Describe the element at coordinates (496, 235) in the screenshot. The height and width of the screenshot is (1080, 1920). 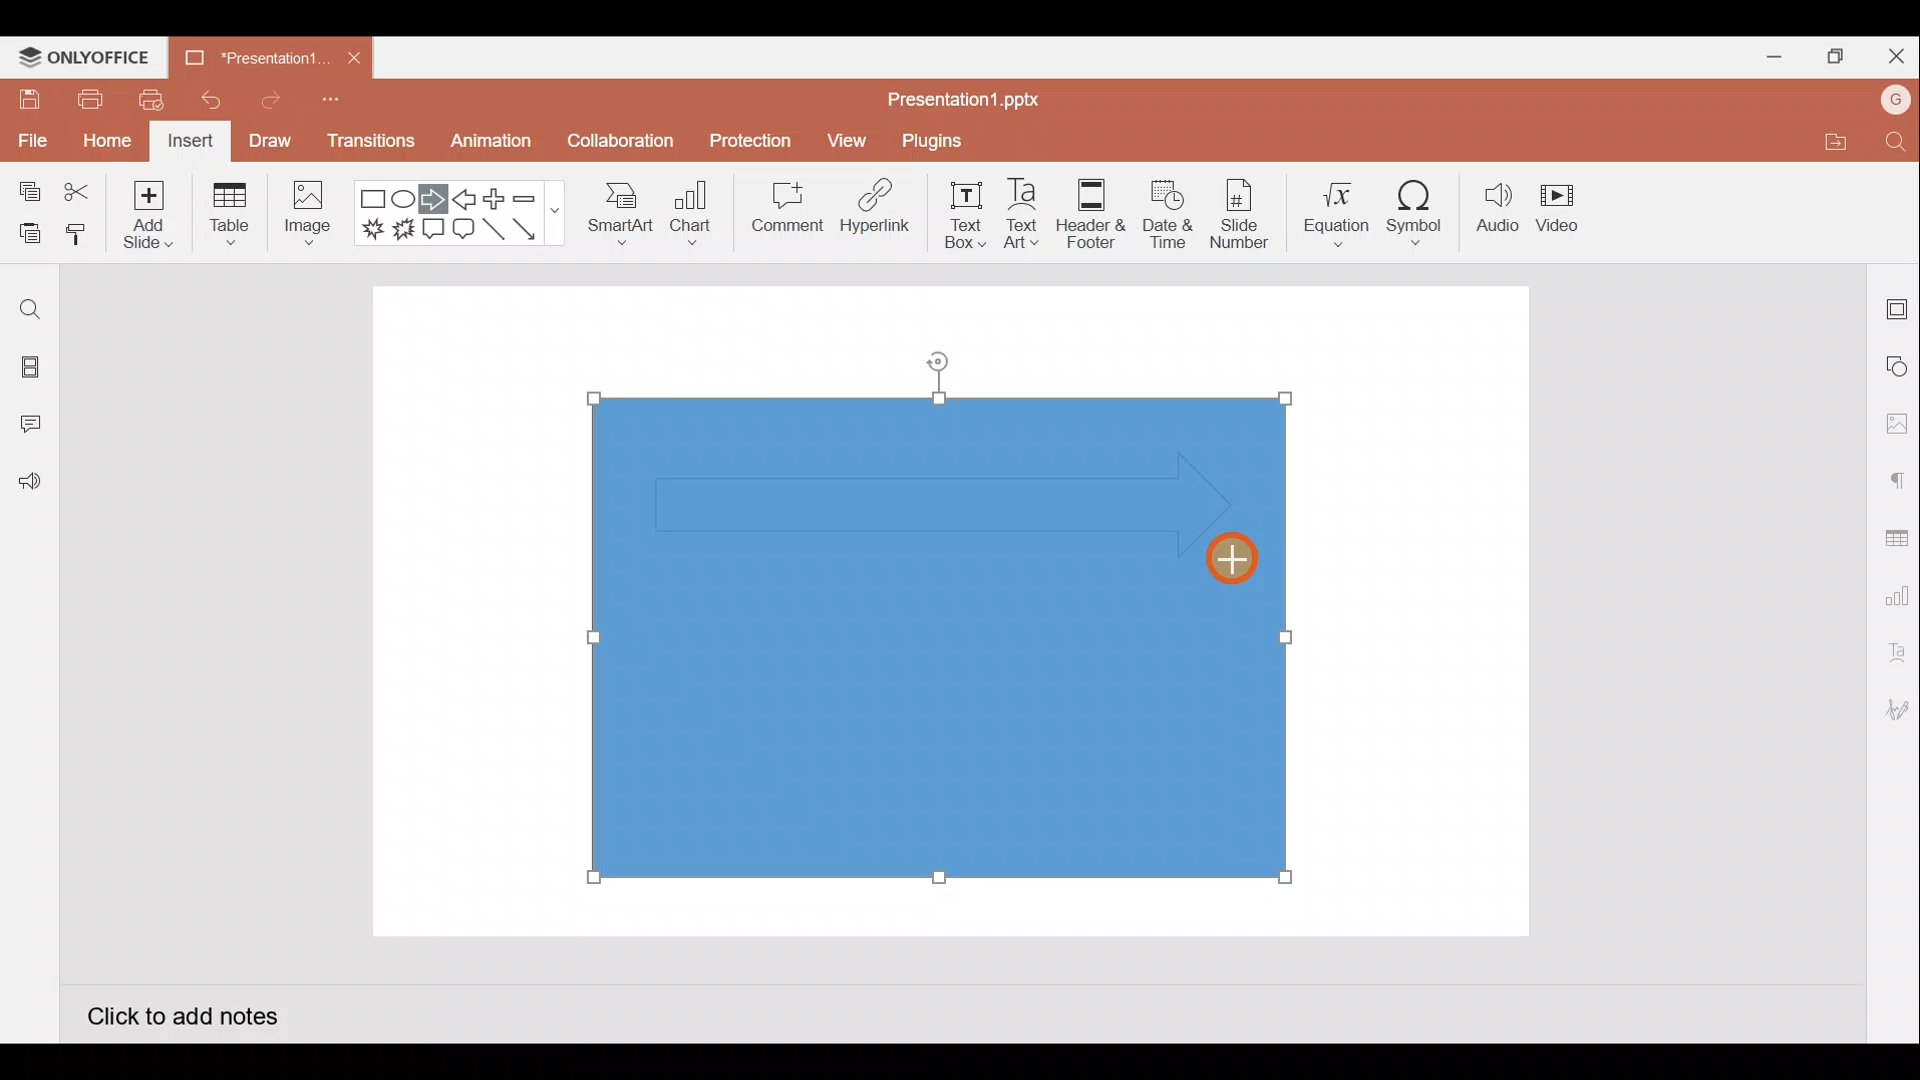
I see `Line` at that location.